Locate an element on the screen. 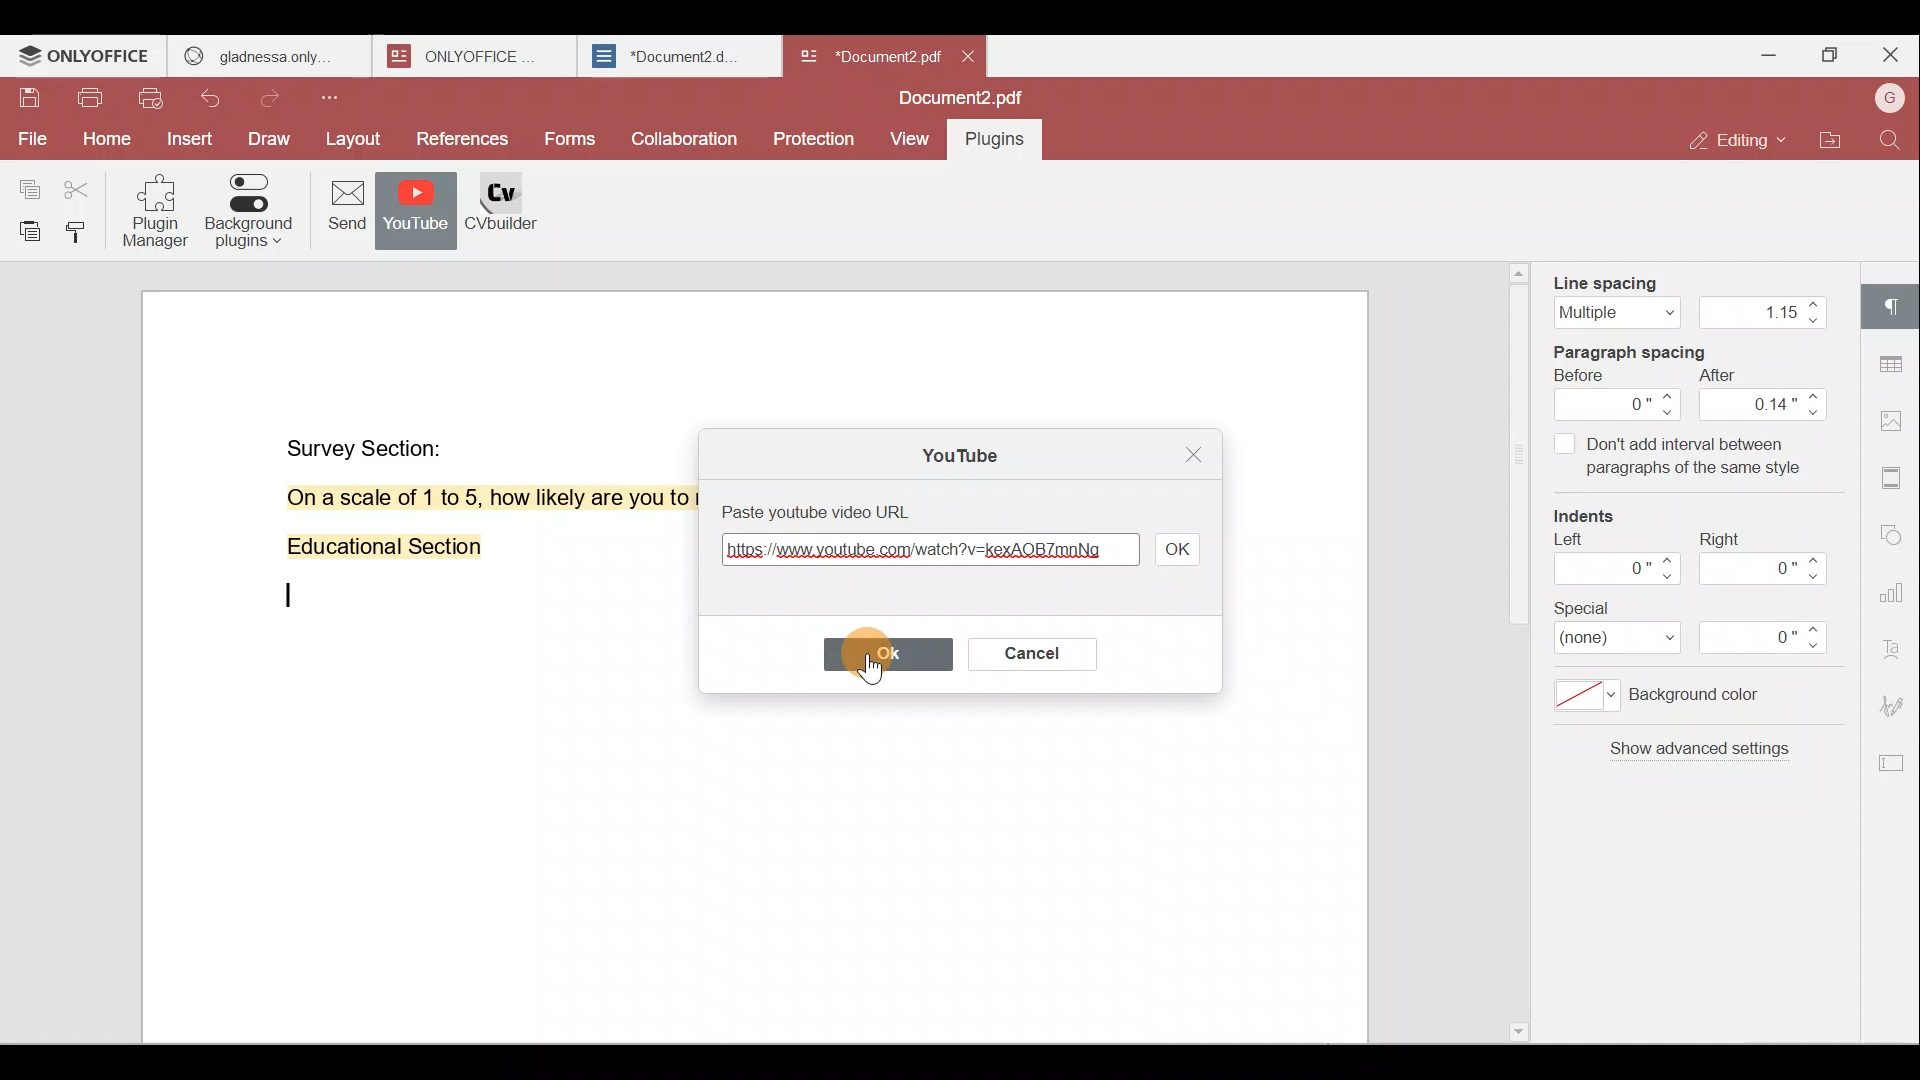 The width and height of the screenshot is (1920, 1080). Text Art settings is located at coordinates (1895, 644).